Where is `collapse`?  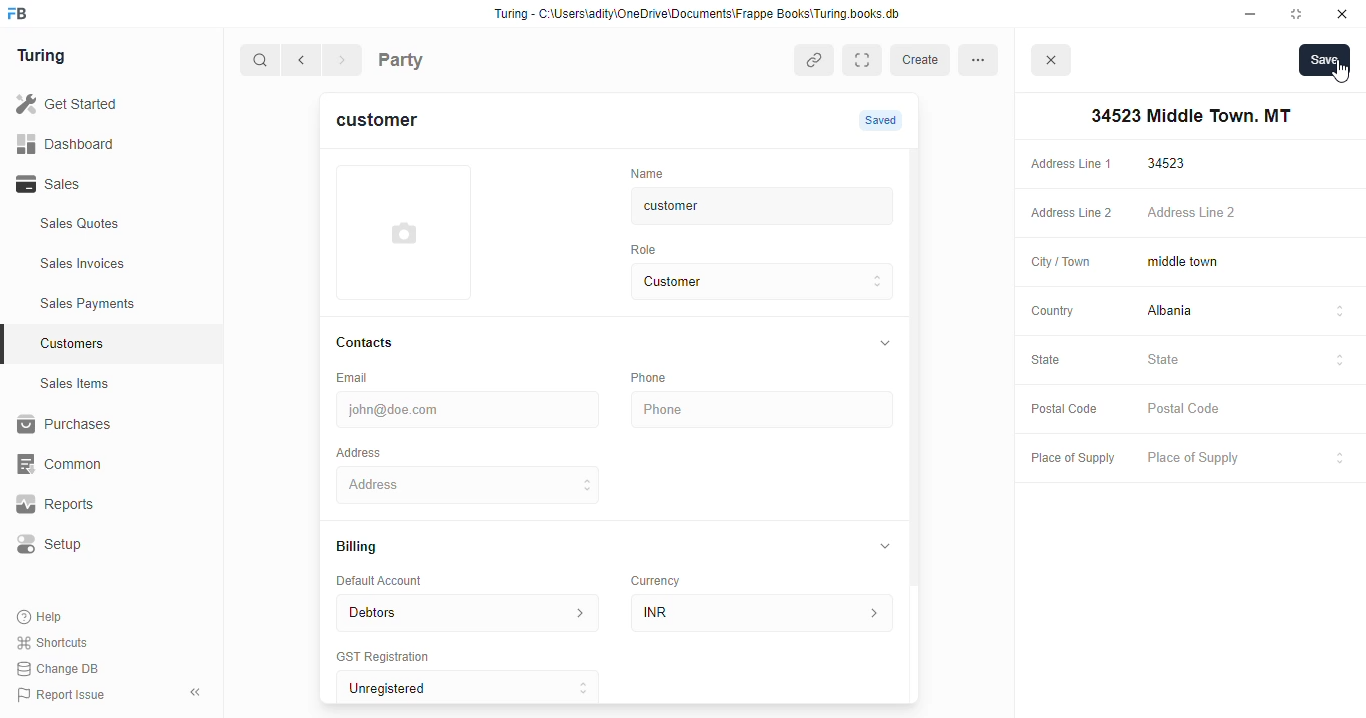 collapse is located at coordinates (886, 545).